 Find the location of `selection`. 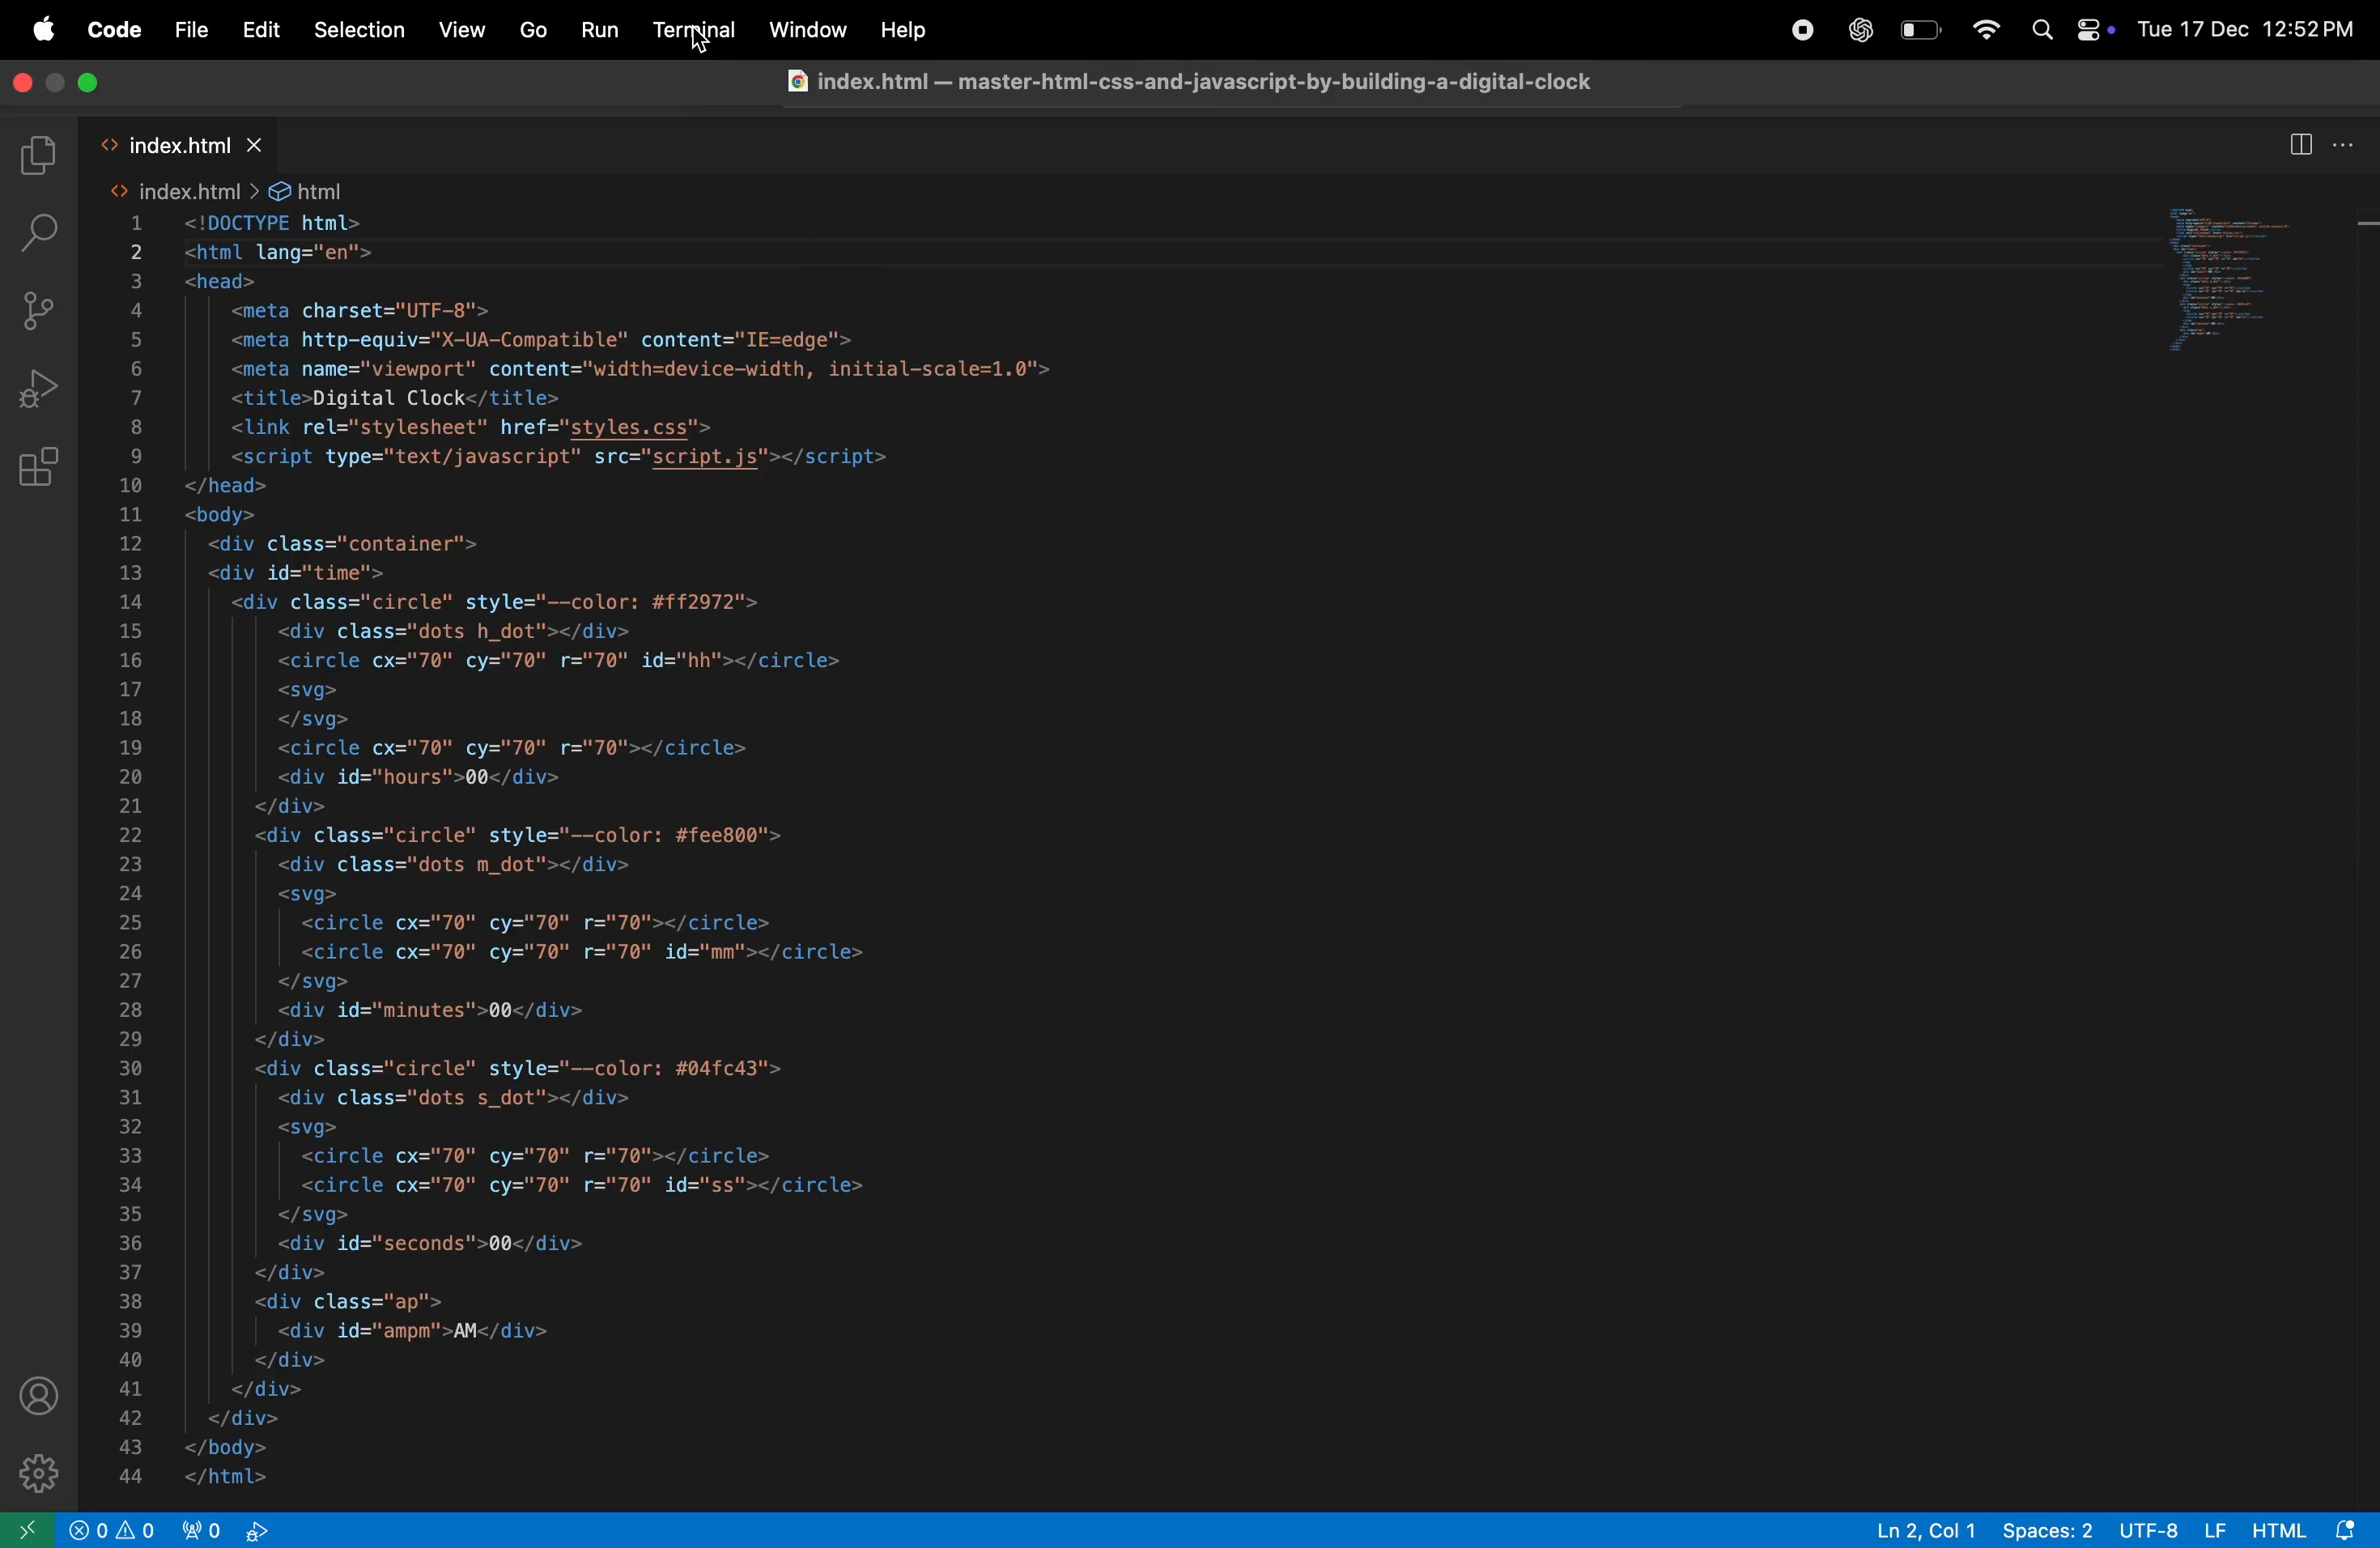

selection is located at coordinates (360, 30).